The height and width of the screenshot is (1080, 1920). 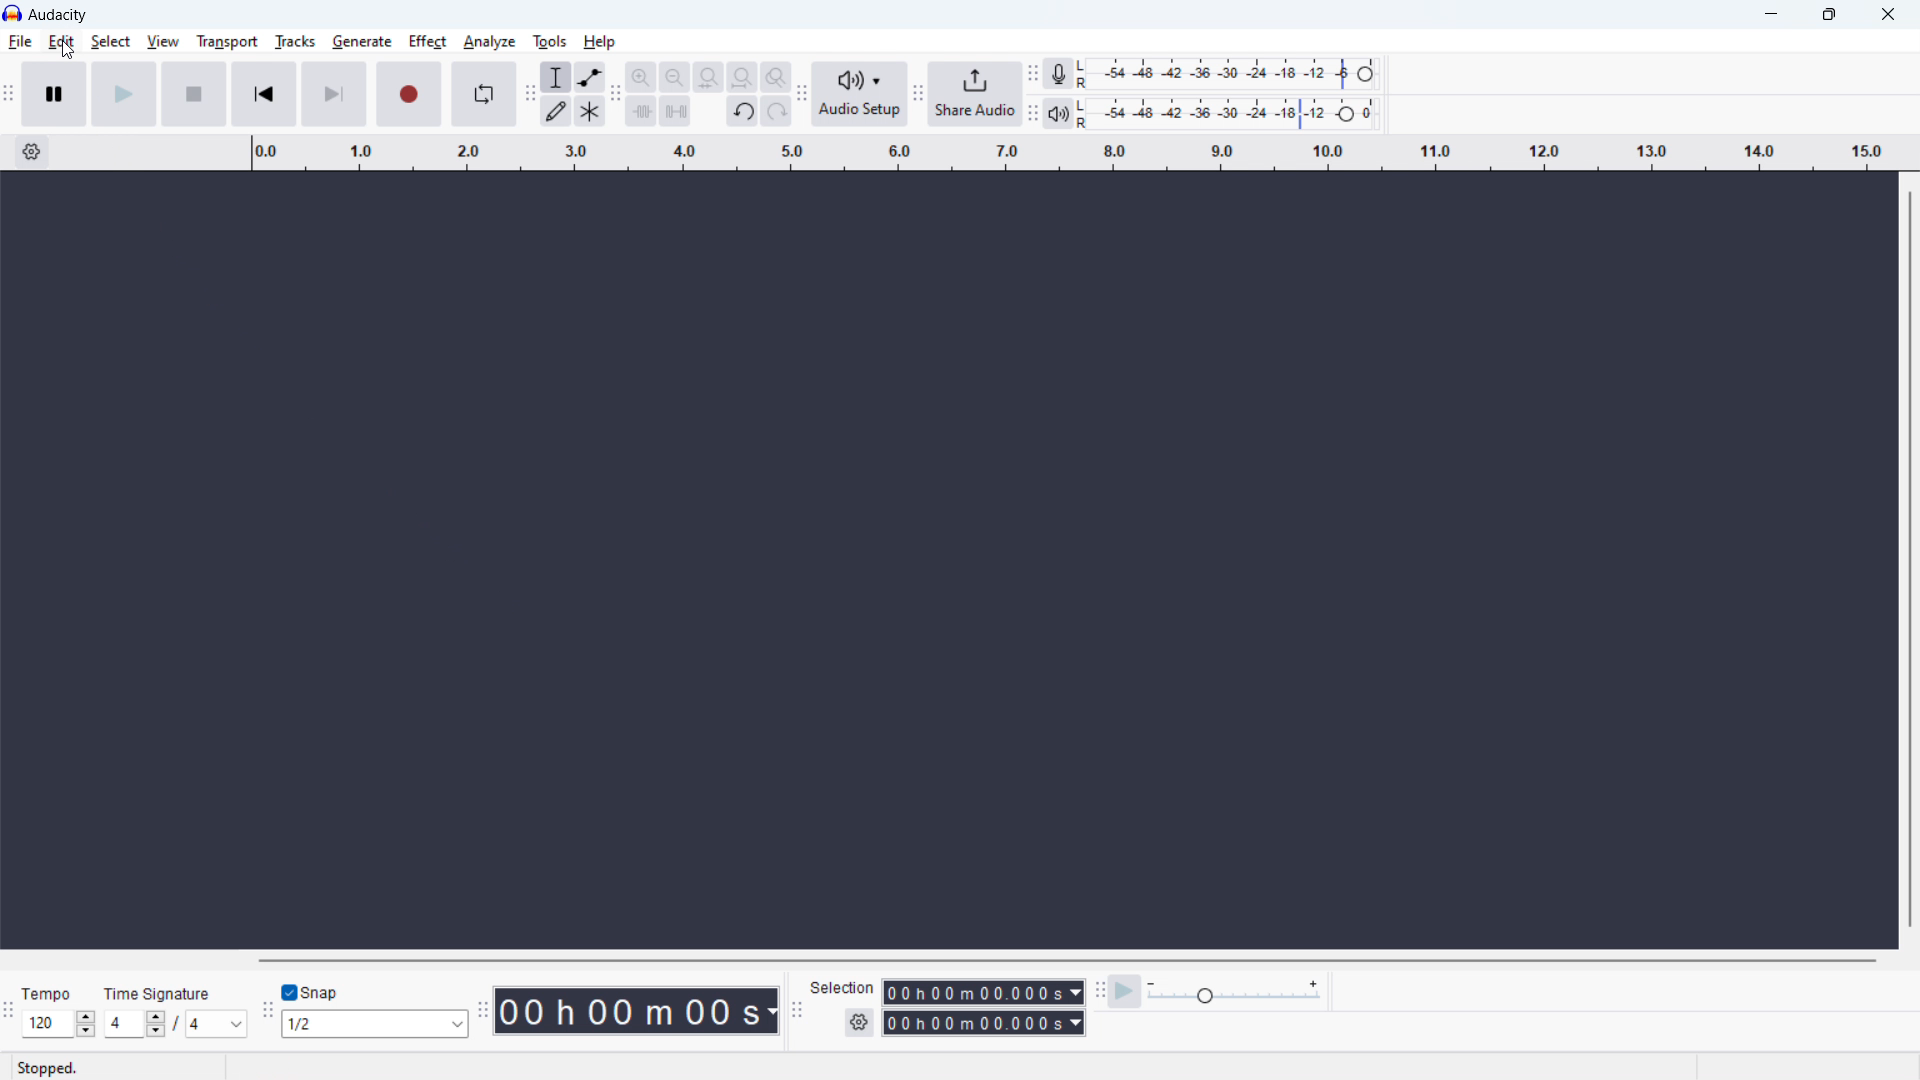 What do you see at coordinates (483, 1012) in the screenshot?
I see `time toolbar` at bounding box center [483, 1012].